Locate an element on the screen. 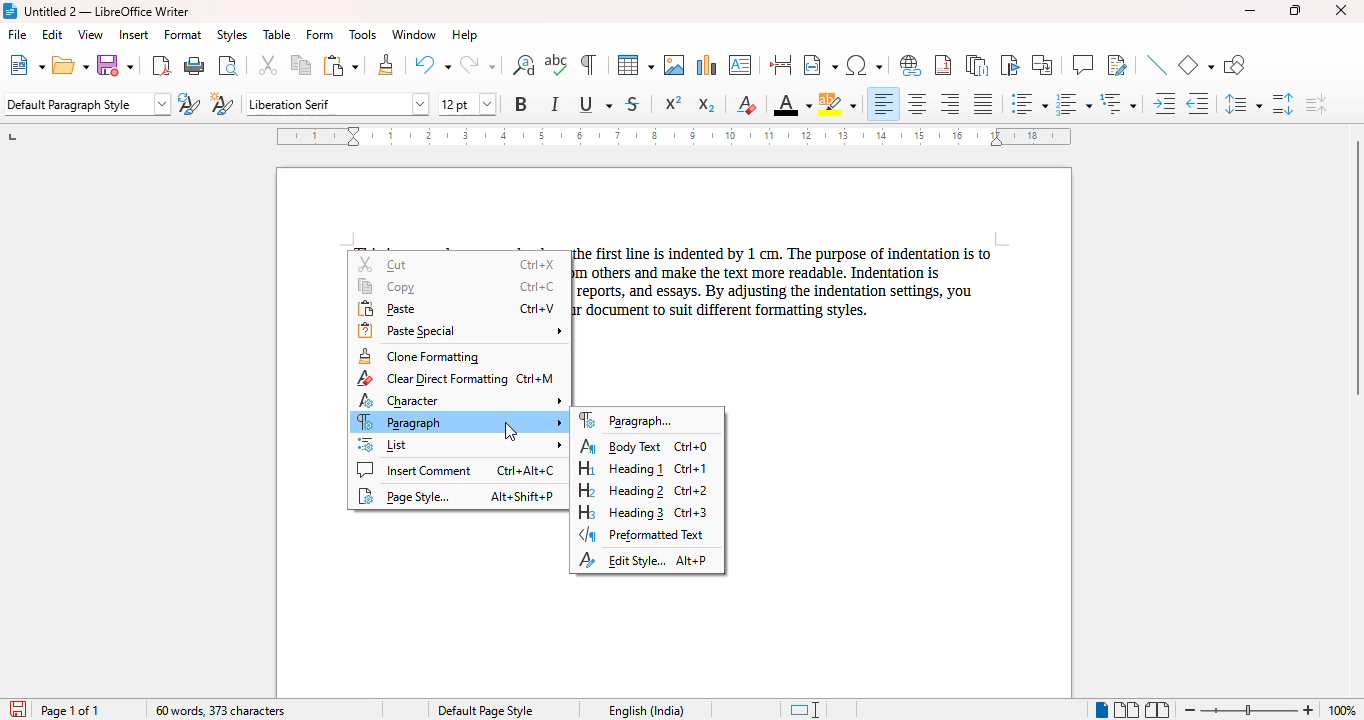  vertical scroll bar is located at coordinates (1355, 267).